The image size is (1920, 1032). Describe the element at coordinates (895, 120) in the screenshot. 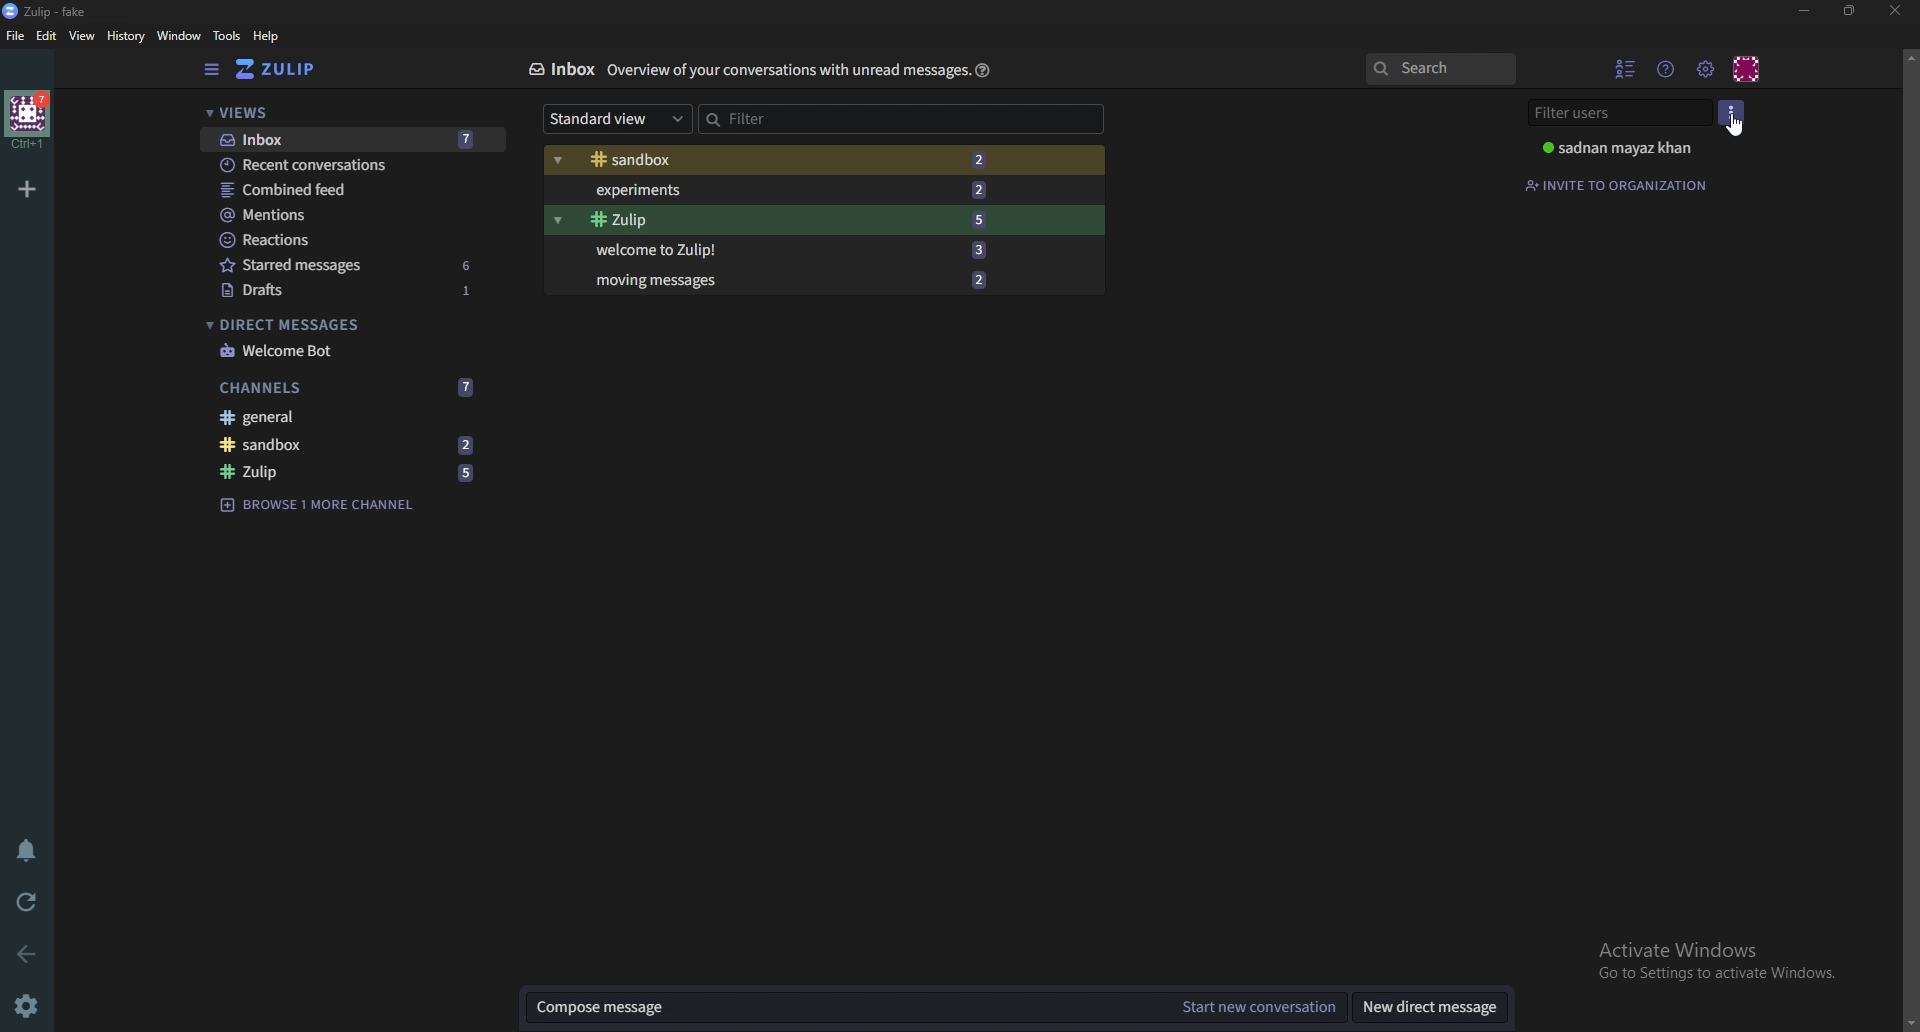

I see `Filter` at that location.